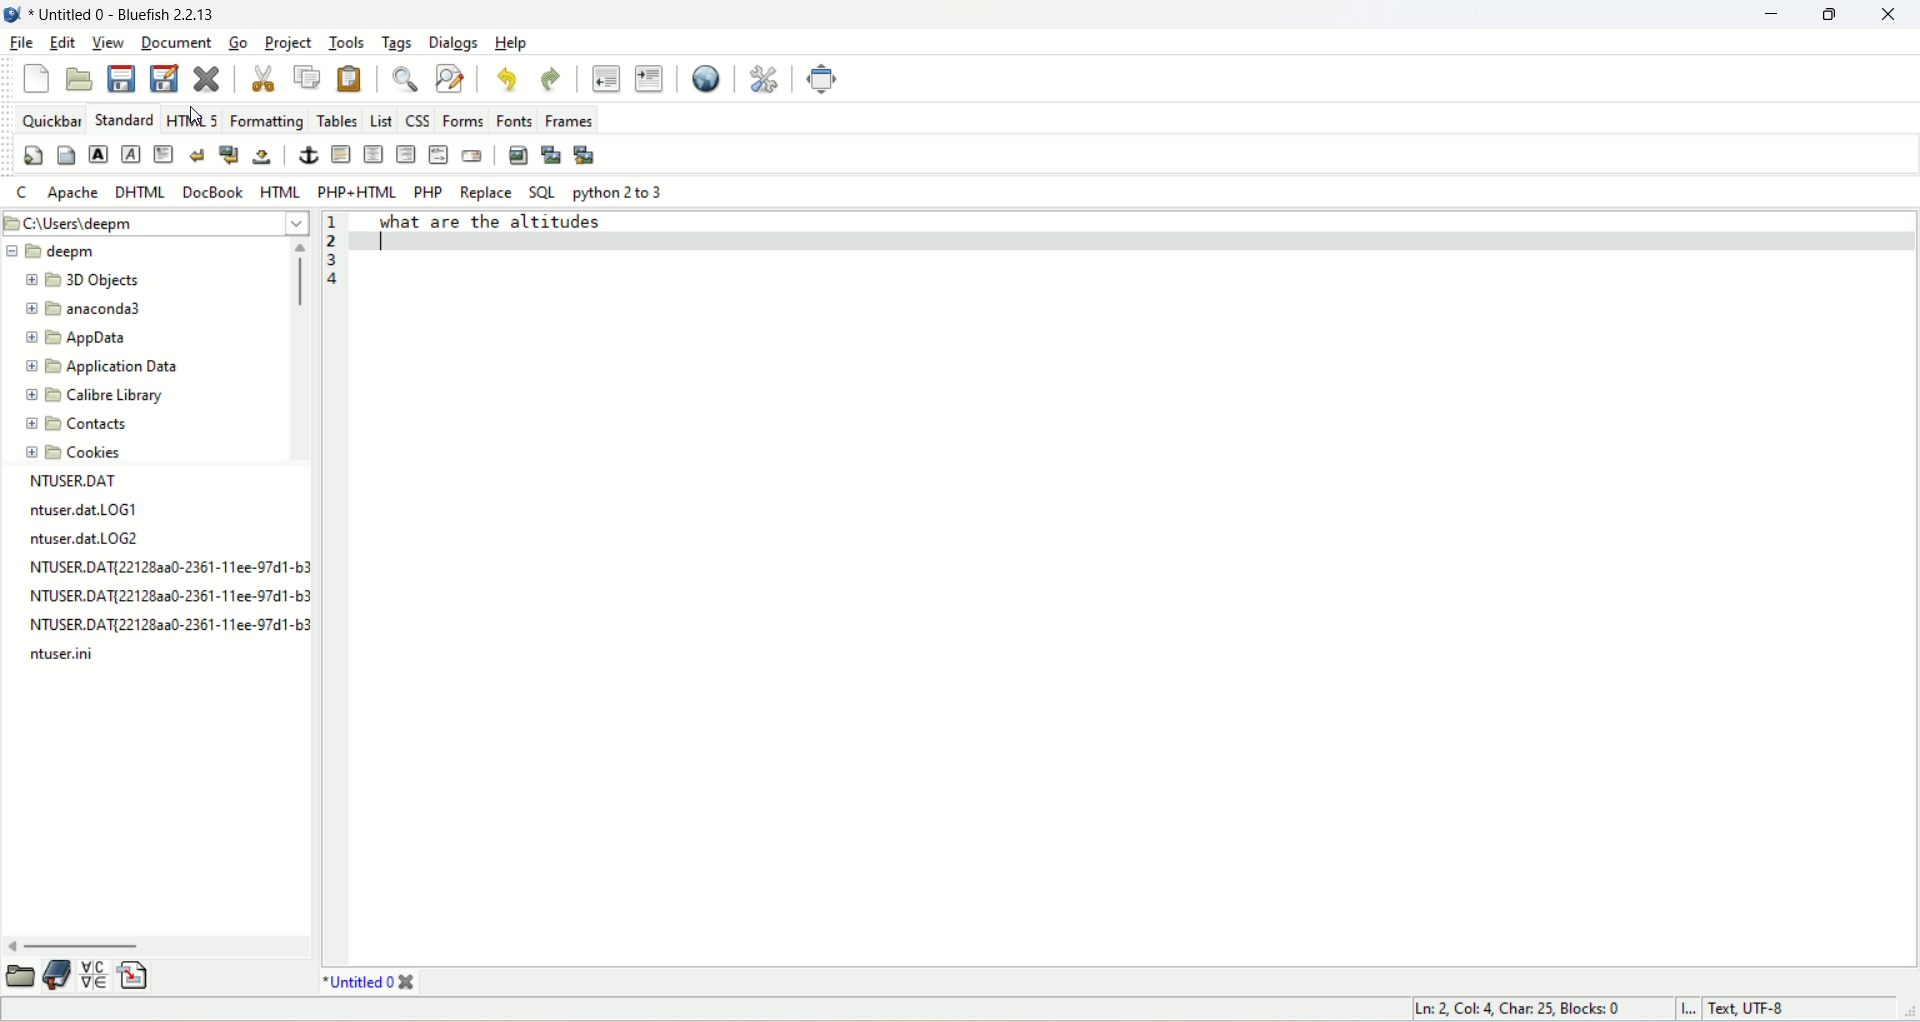  Describe the element at coordinates (306, 155) in the screenshot. I see `anchor/hyperlink` at that location.